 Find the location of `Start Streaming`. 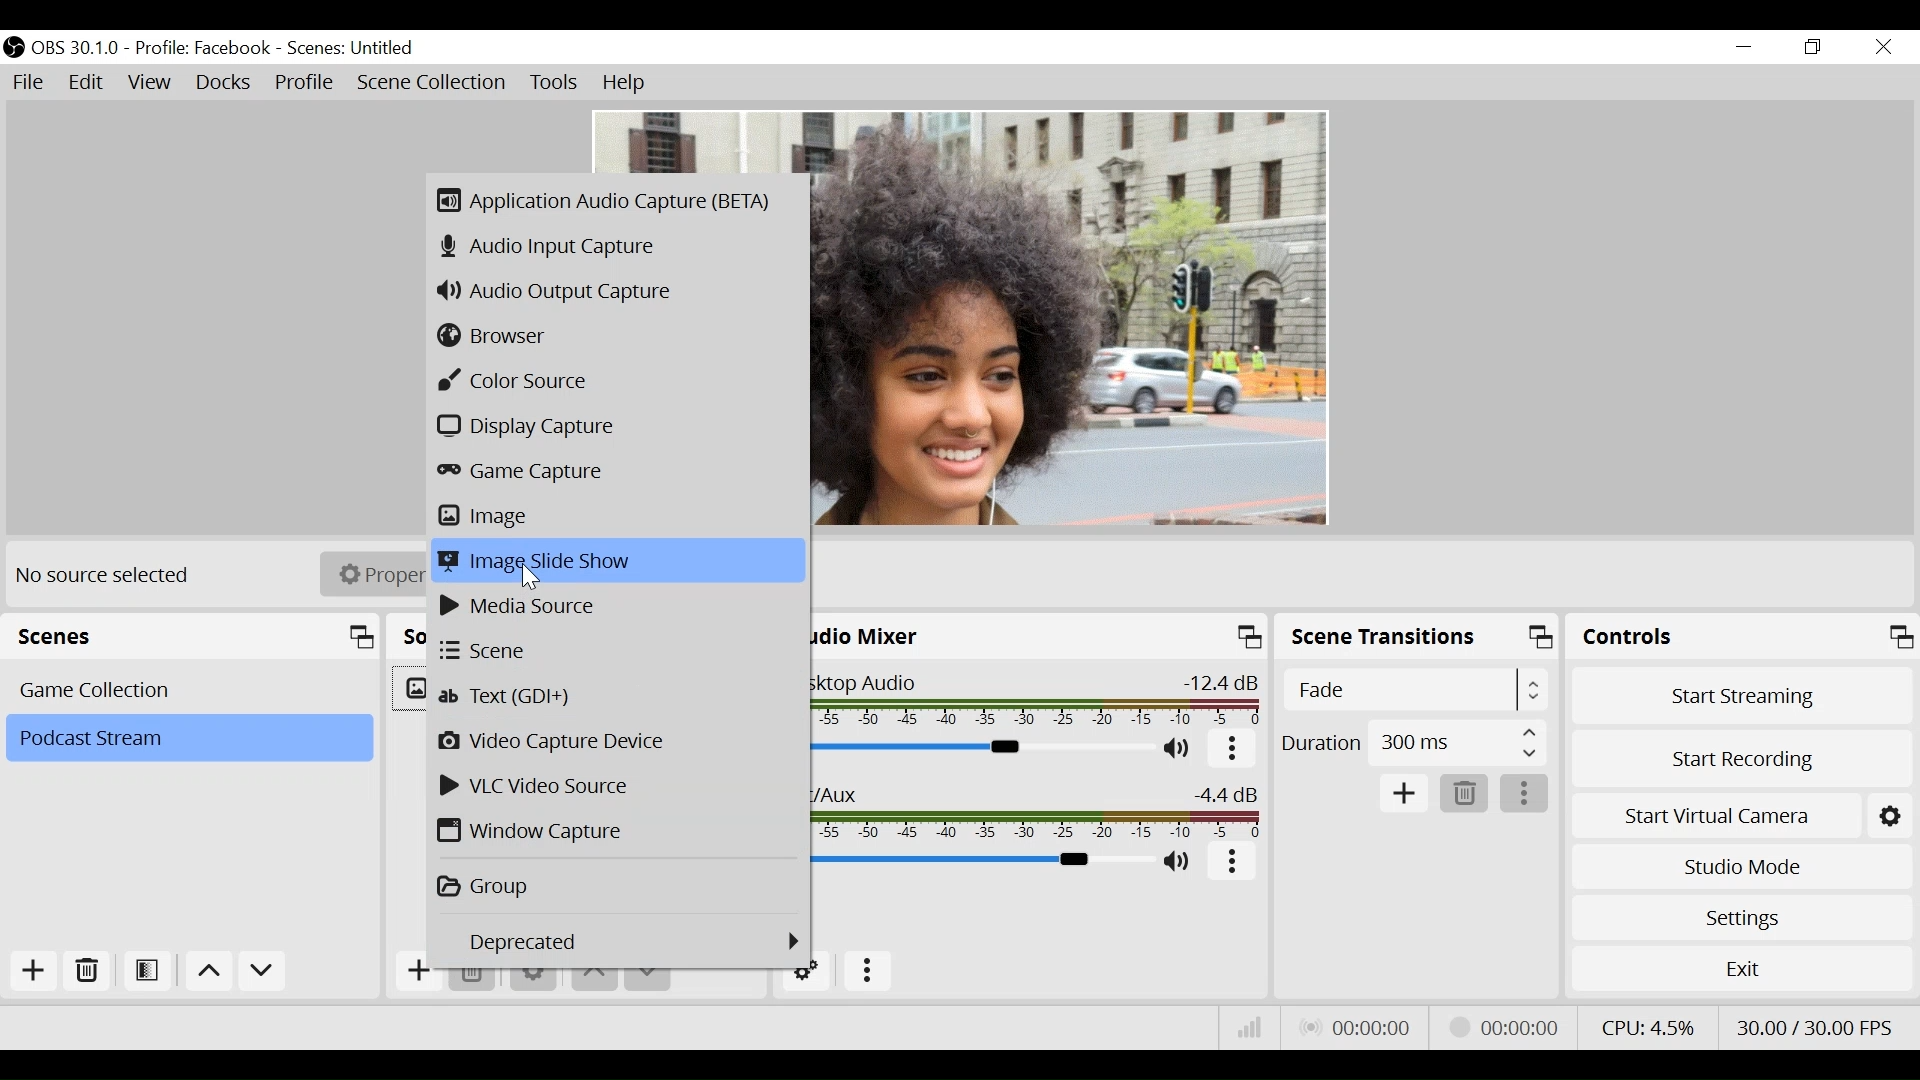

Start Streaming is located at coordinates (1743, 695).